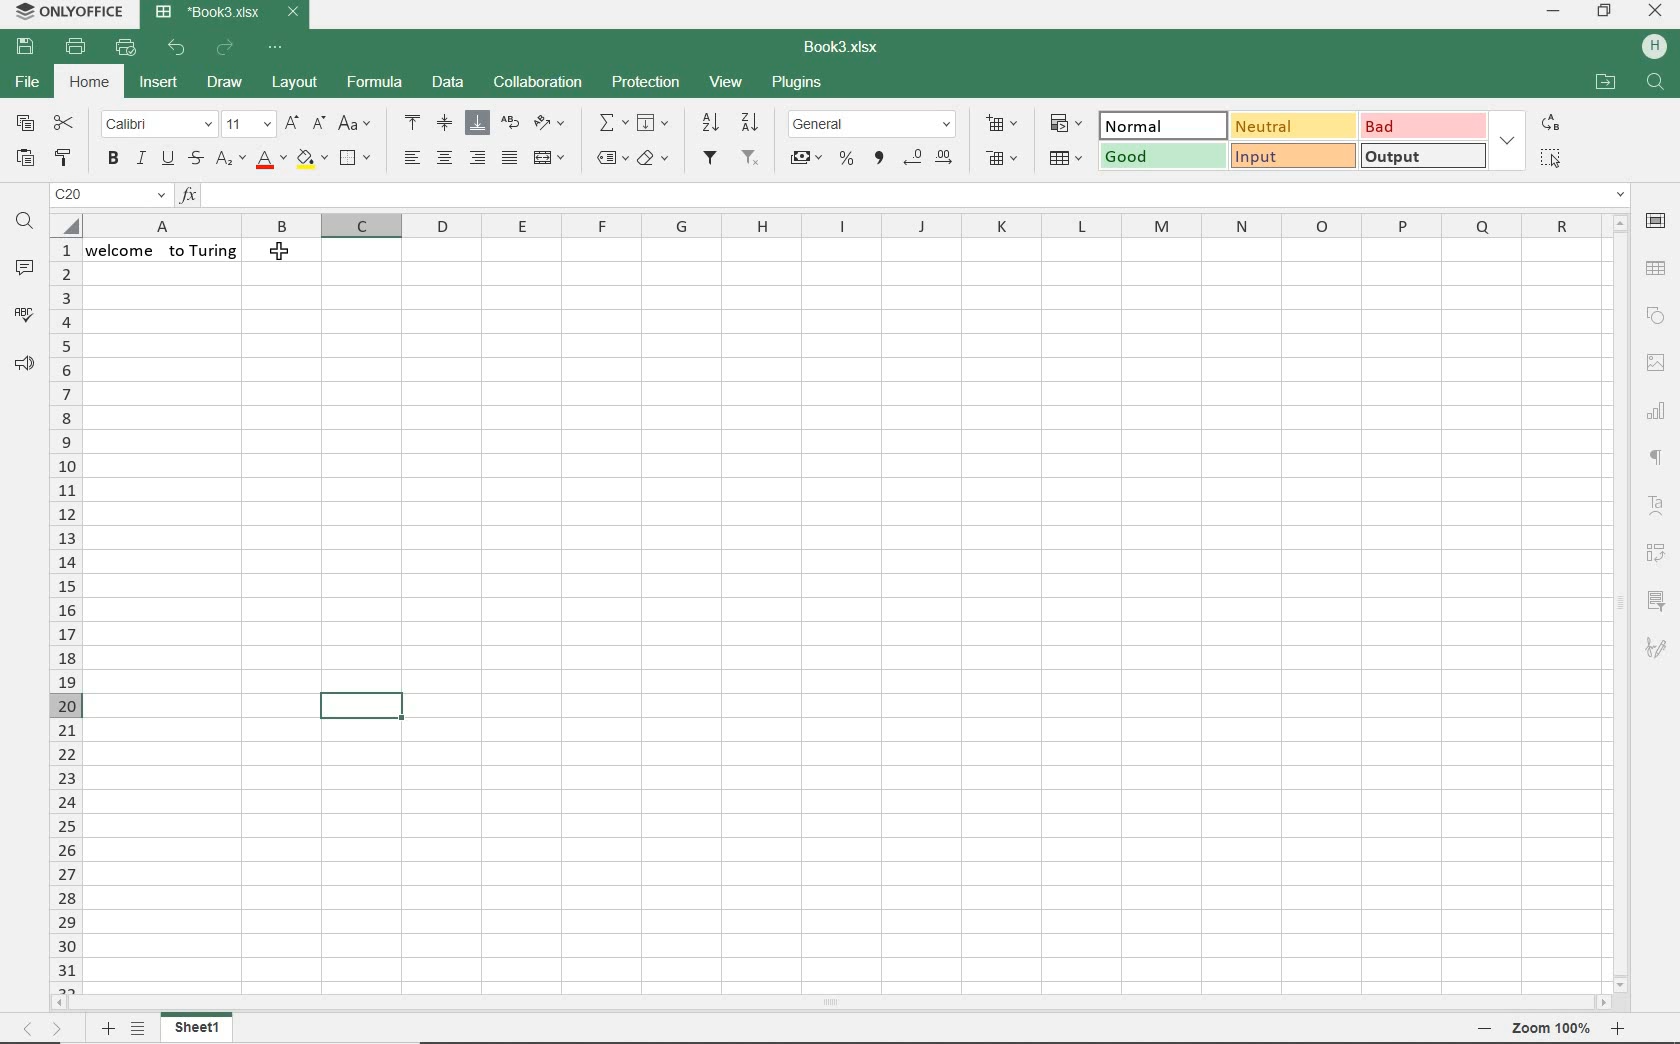  What do you see at coordinates (28, 84) in the screenshot?
I see `file` at bounding box center [28, 84].